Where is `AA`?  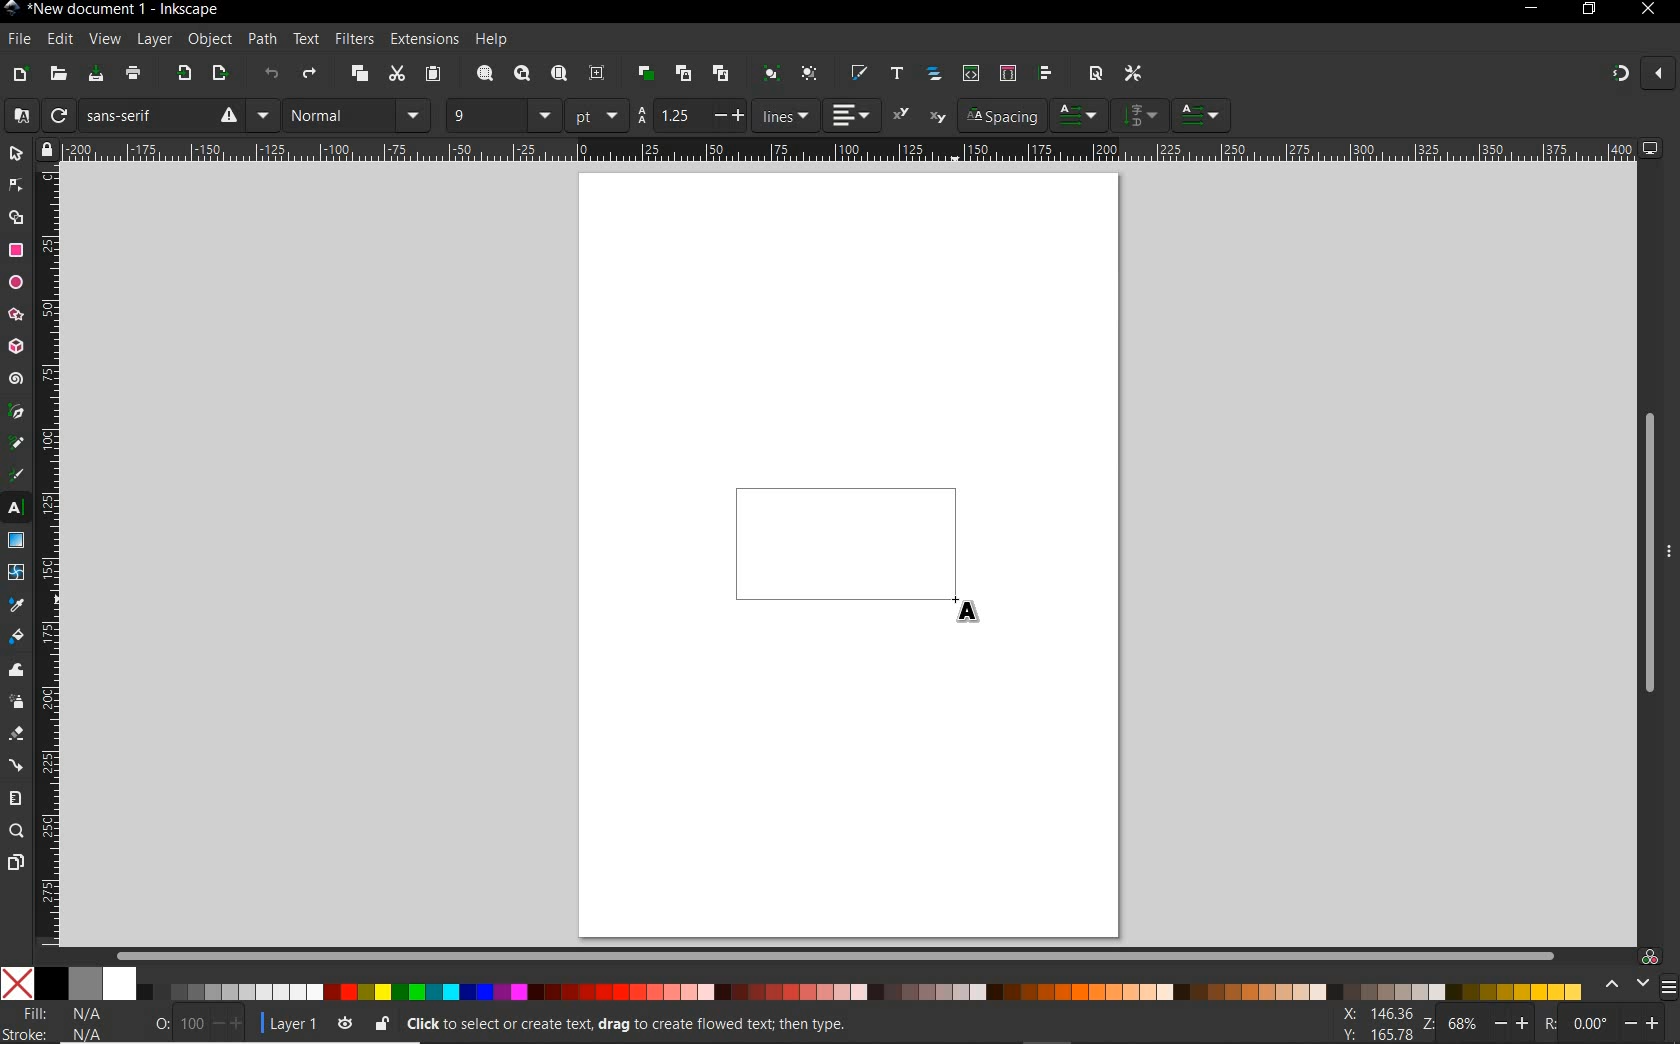
AA is located at coordinates (641, 116).